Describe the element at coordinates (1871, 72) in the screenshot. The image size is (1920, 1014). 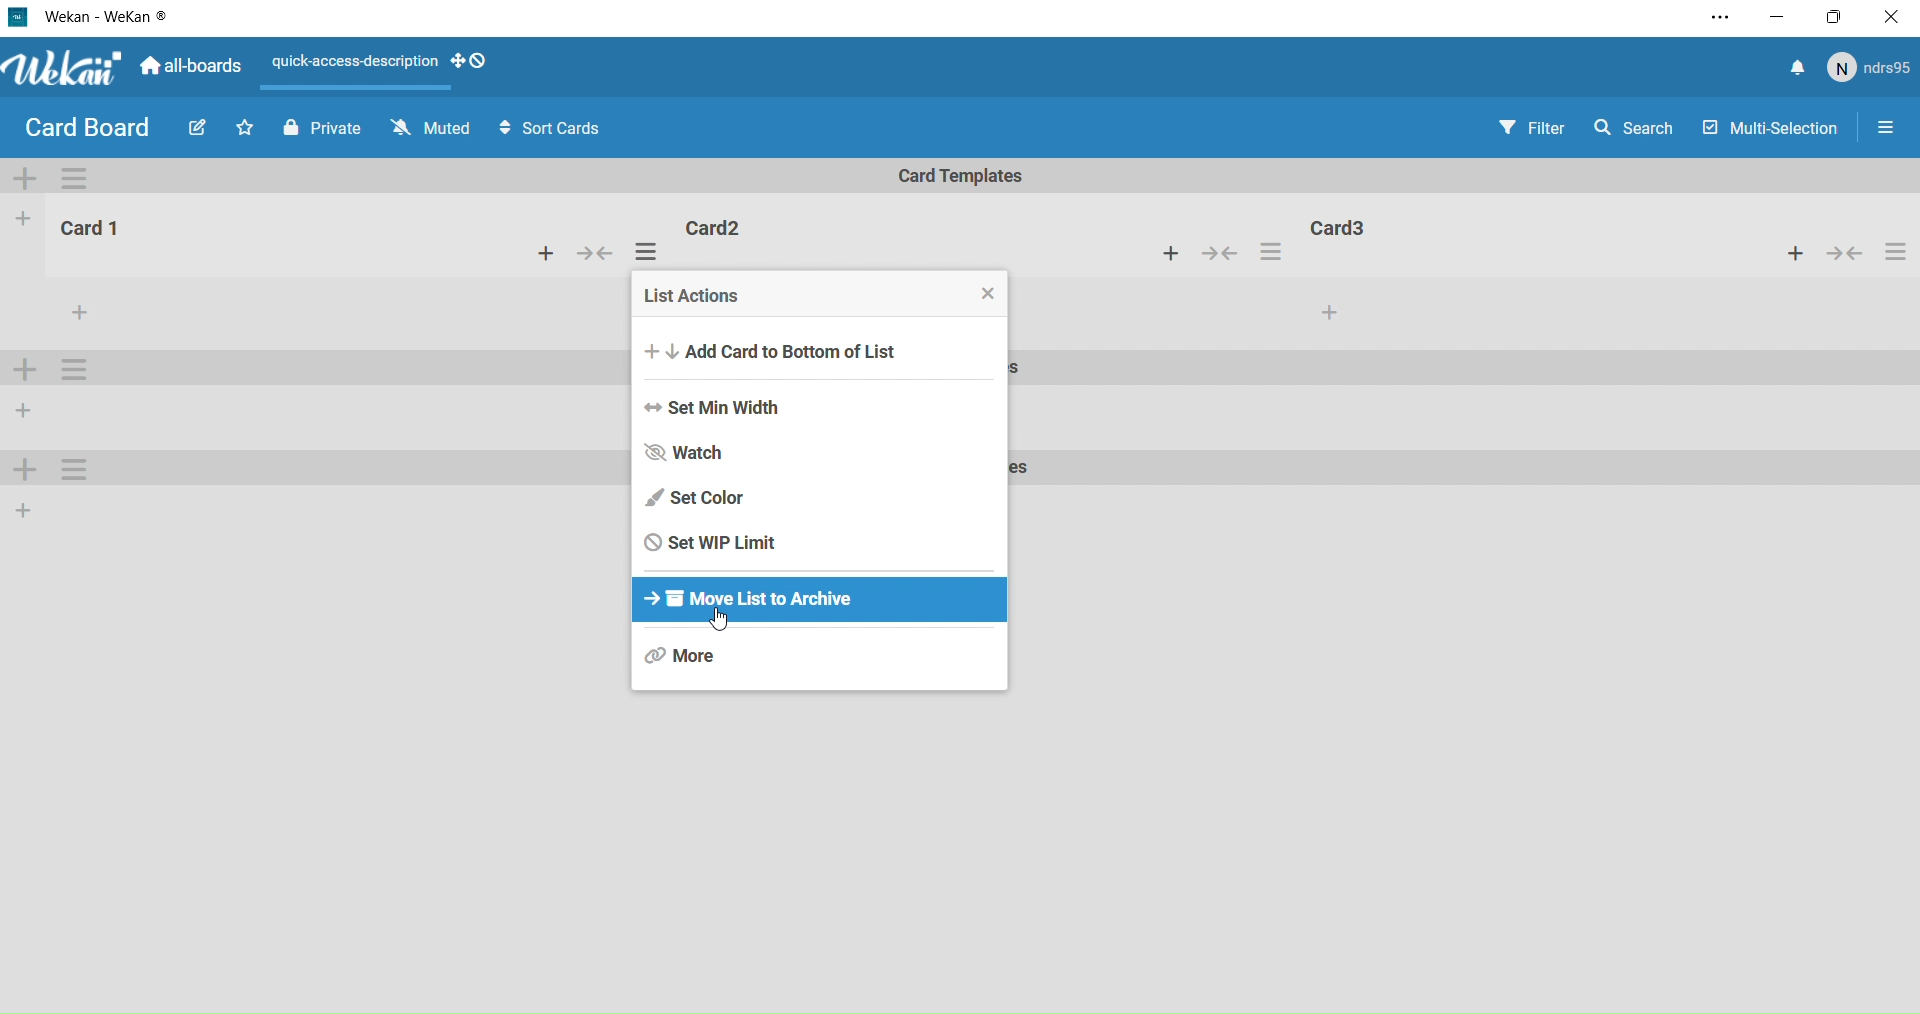
I see `user` at that location.